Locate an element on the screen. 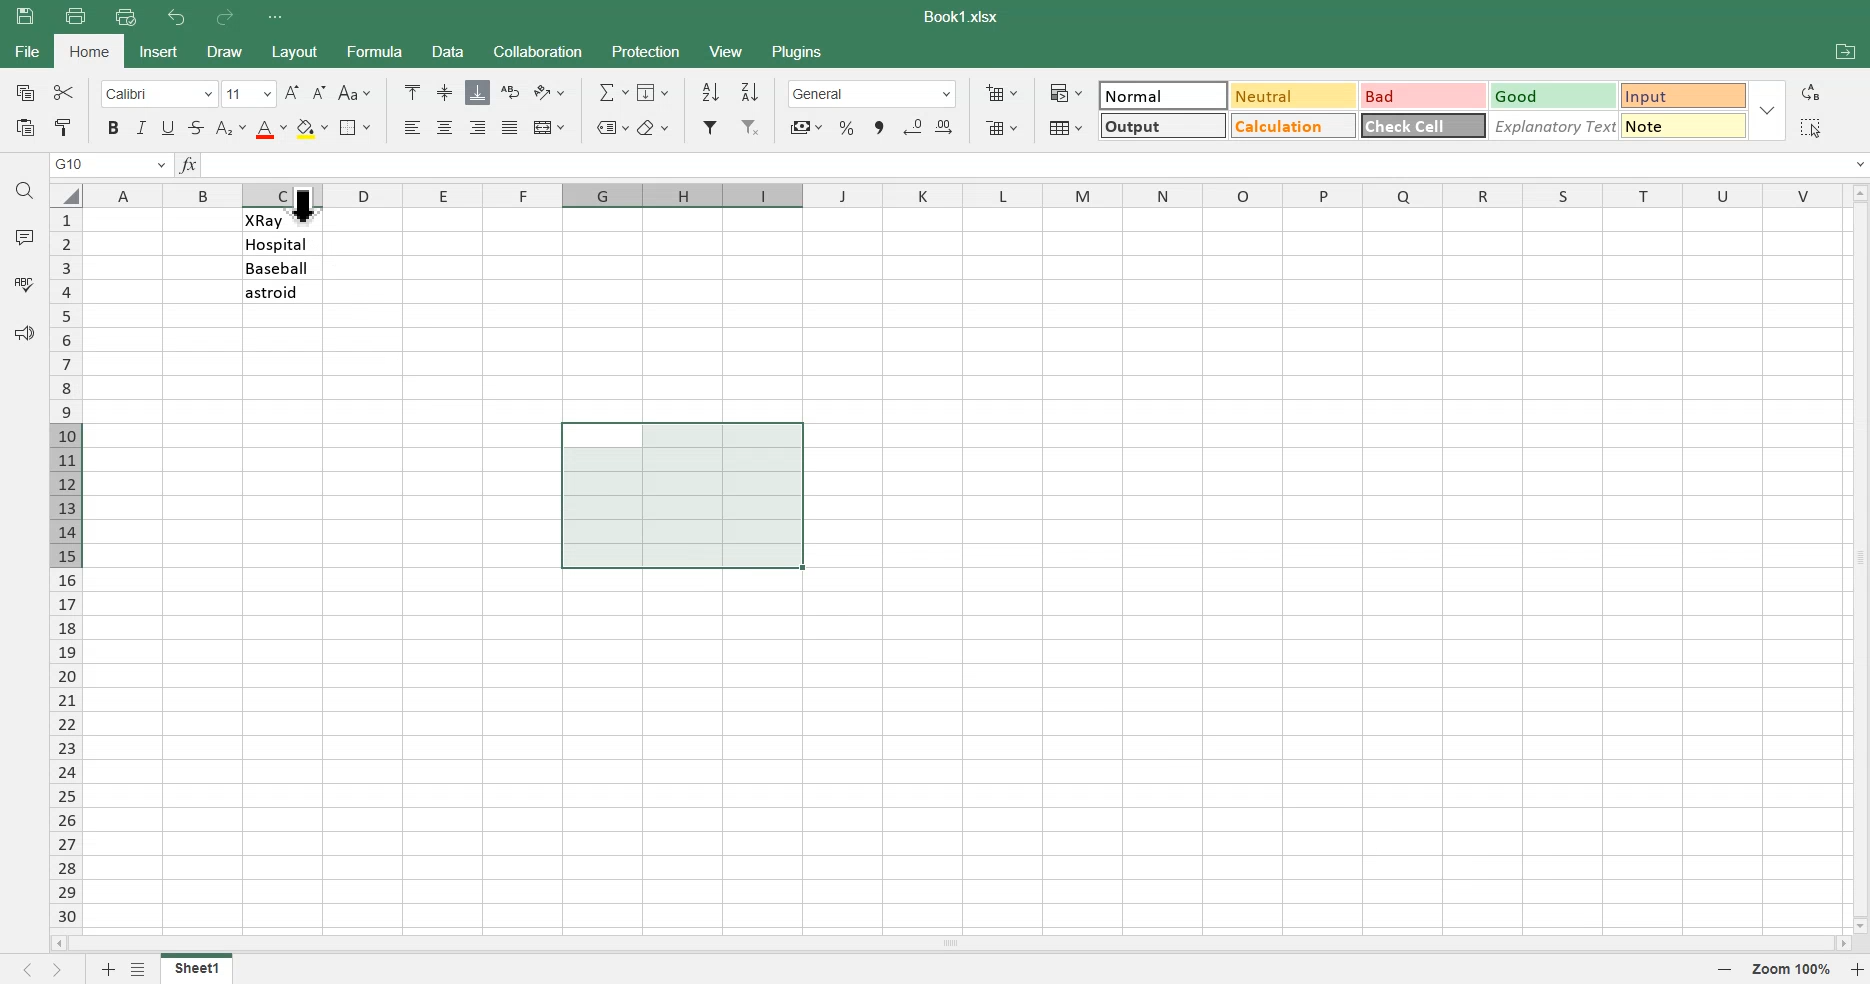  Explanatory text is located at coordinates (1555, 128).